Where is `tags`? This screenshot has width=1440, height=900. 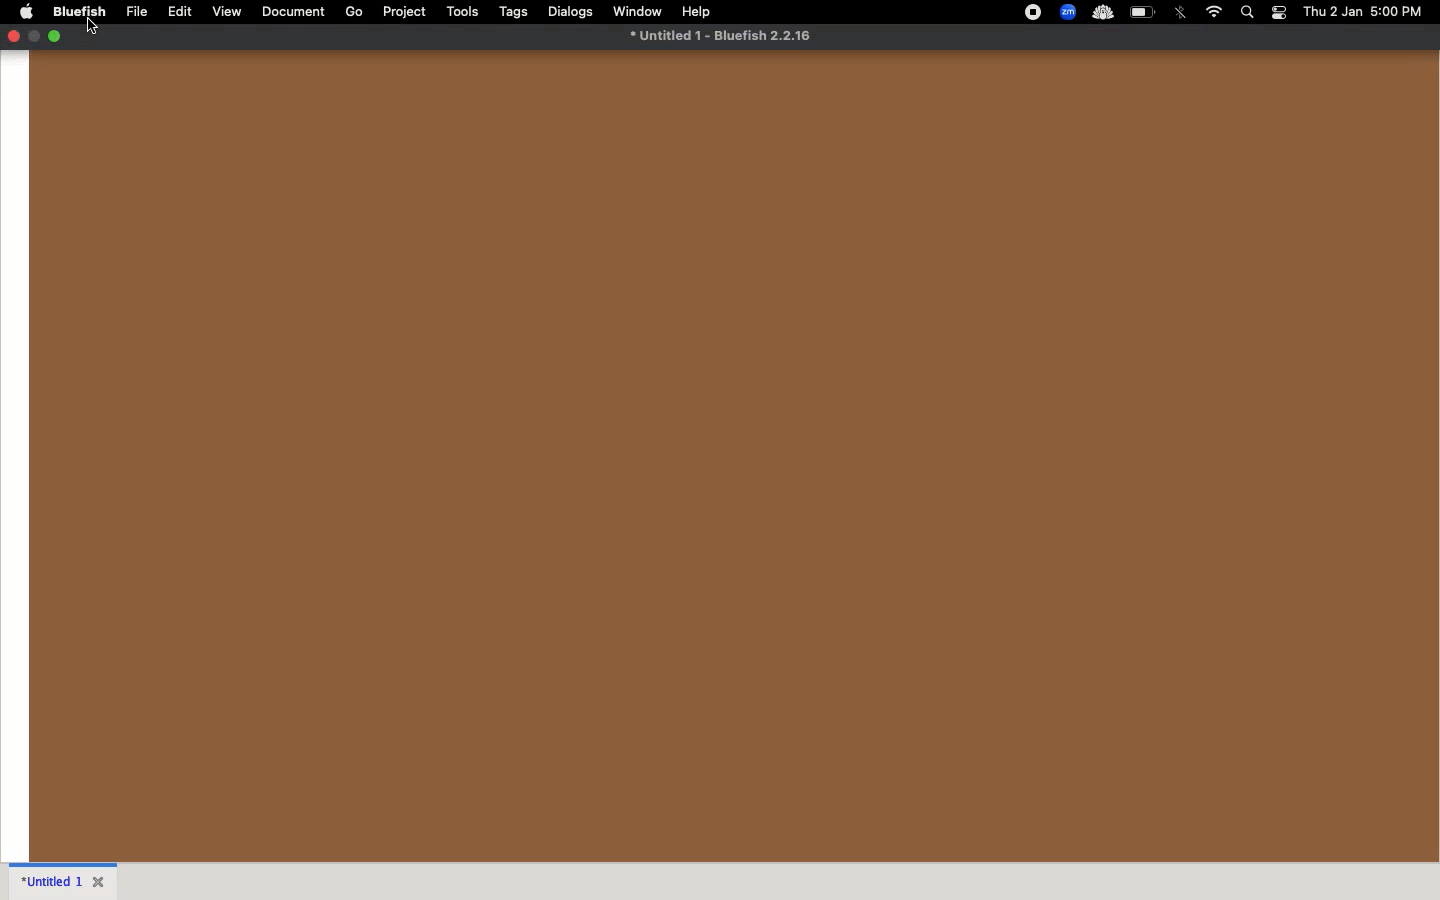
tags is located at coordinates (517, 12).